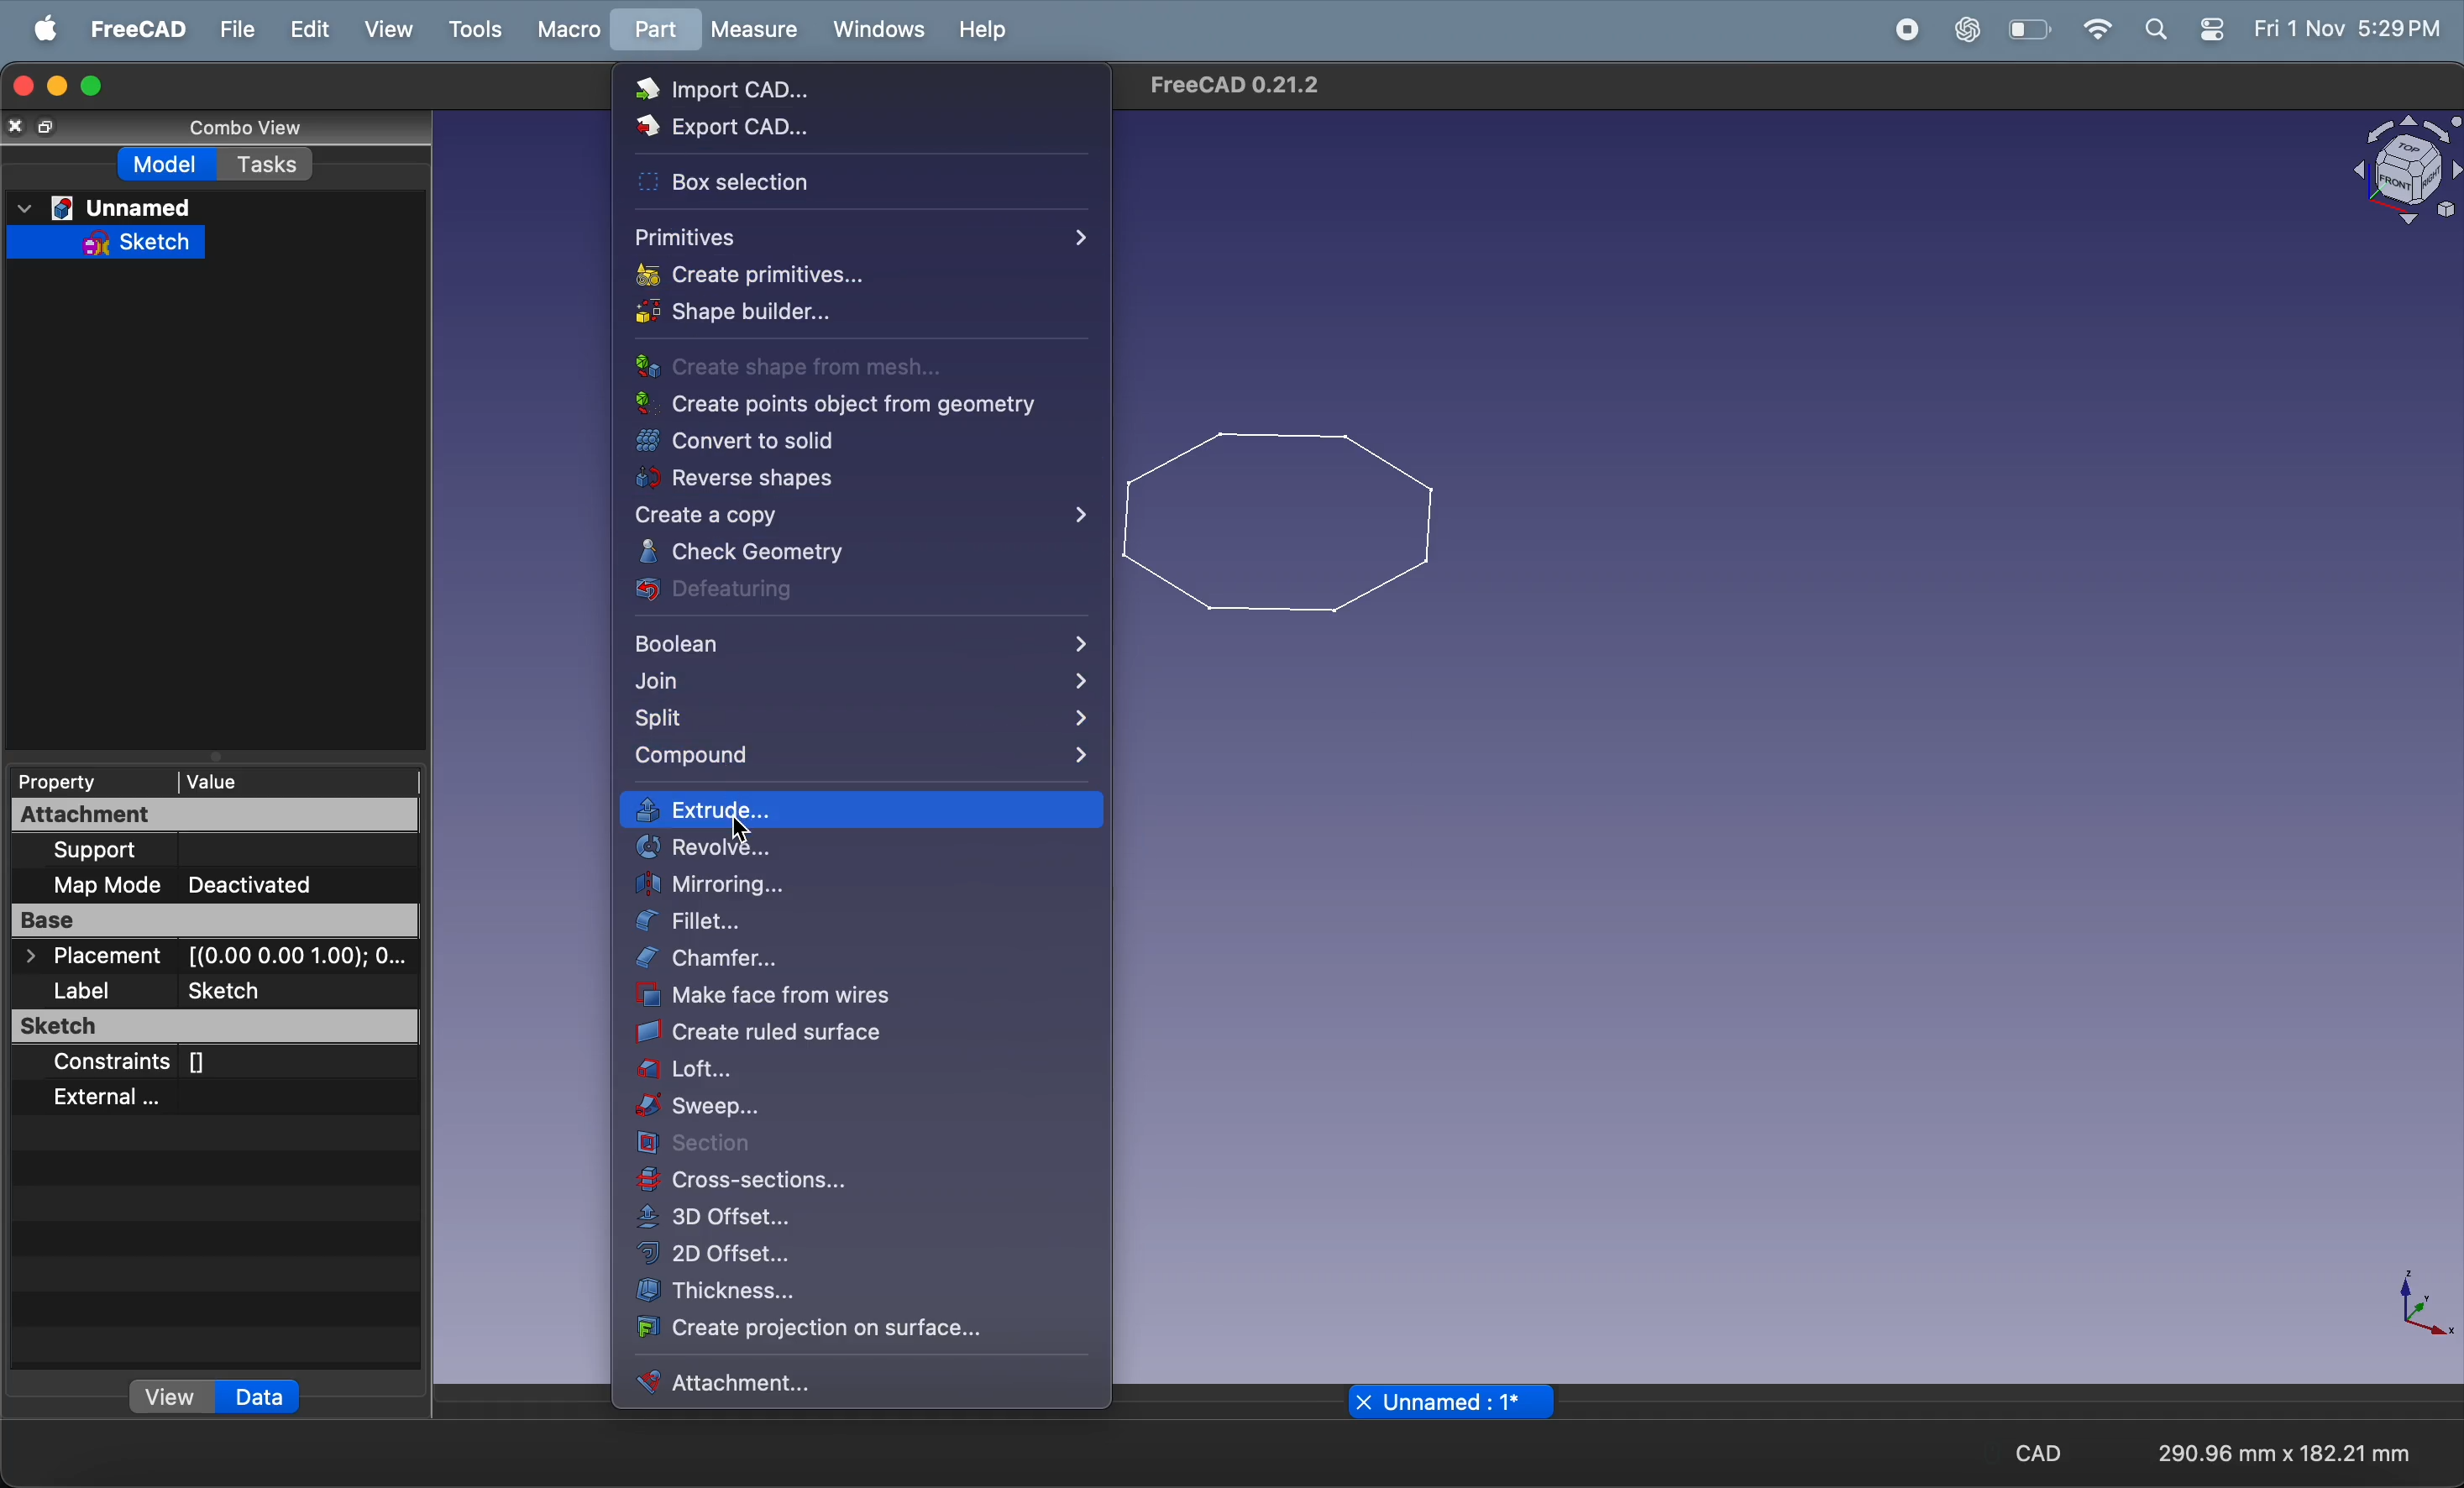 The height and width of the screenshot is (1488, 2464). I want to click on cursor, so click(747, 822).